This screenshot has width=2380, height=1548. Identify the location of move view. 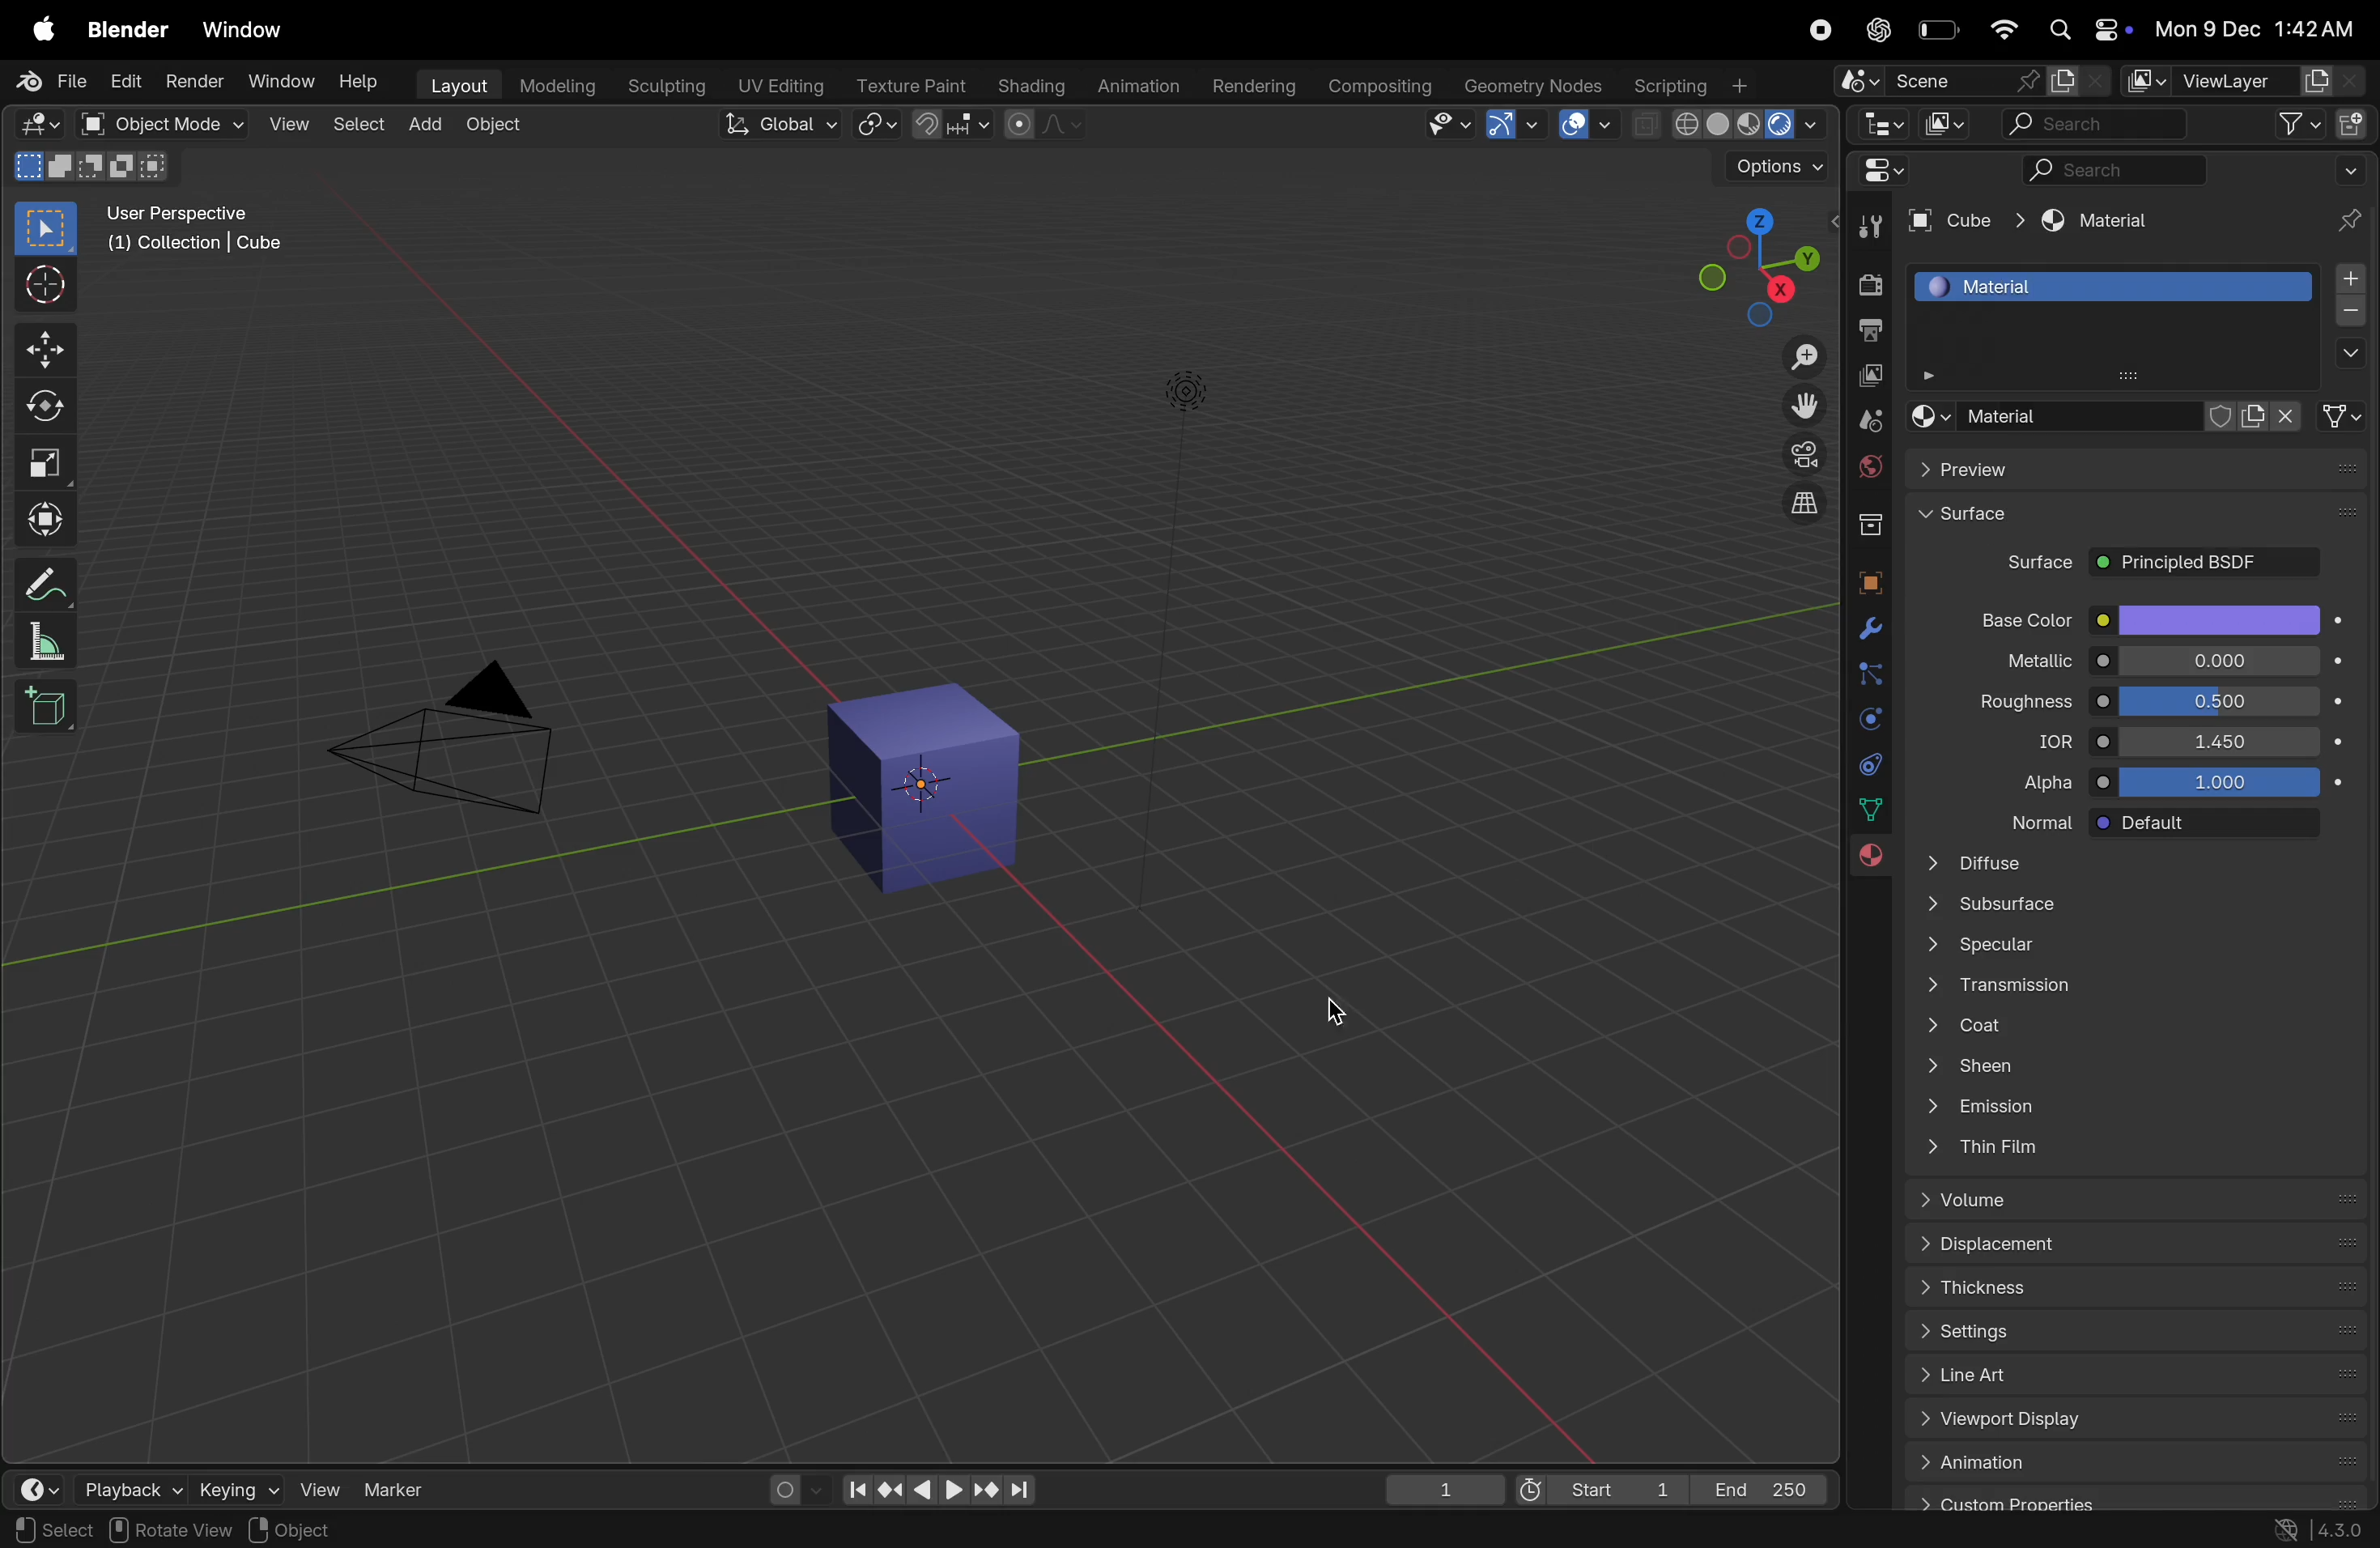
(1805, 406).